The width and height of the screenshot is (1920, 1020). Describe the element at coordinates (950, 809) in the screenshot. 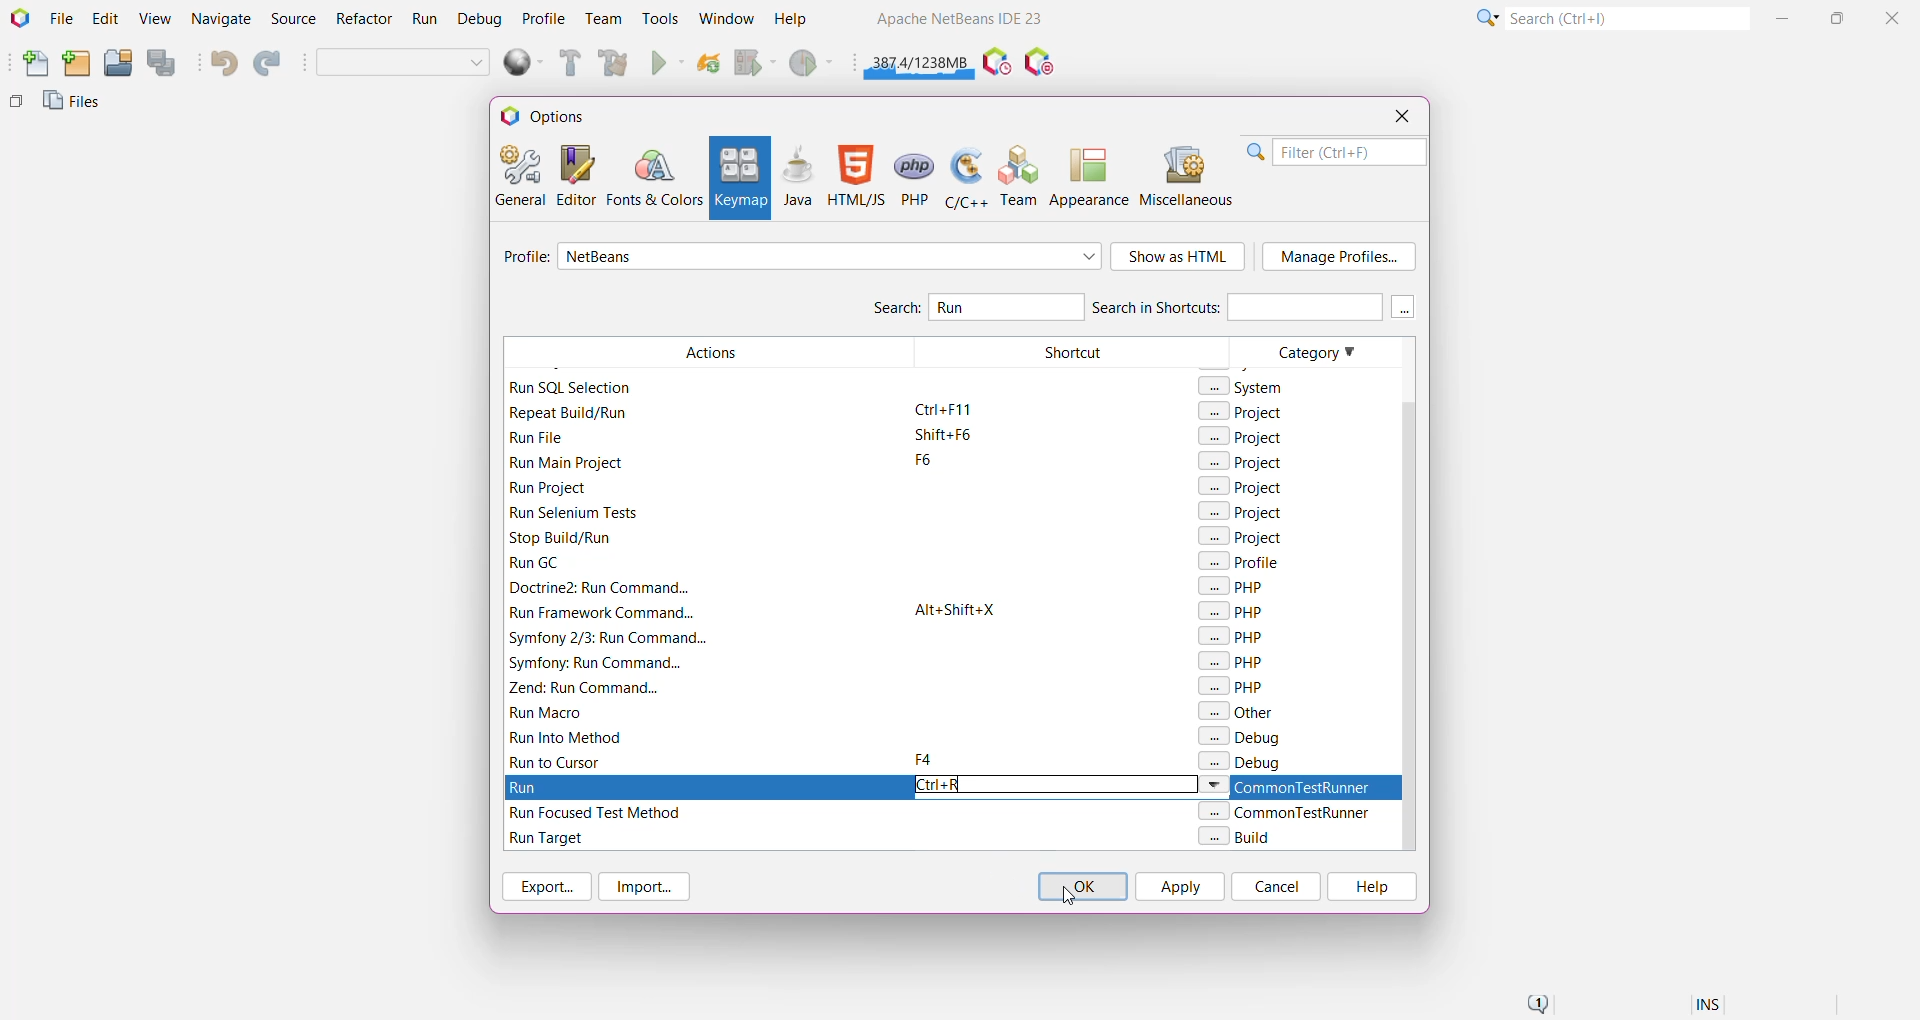

I see `Select the available shortcut option to set` at that location.